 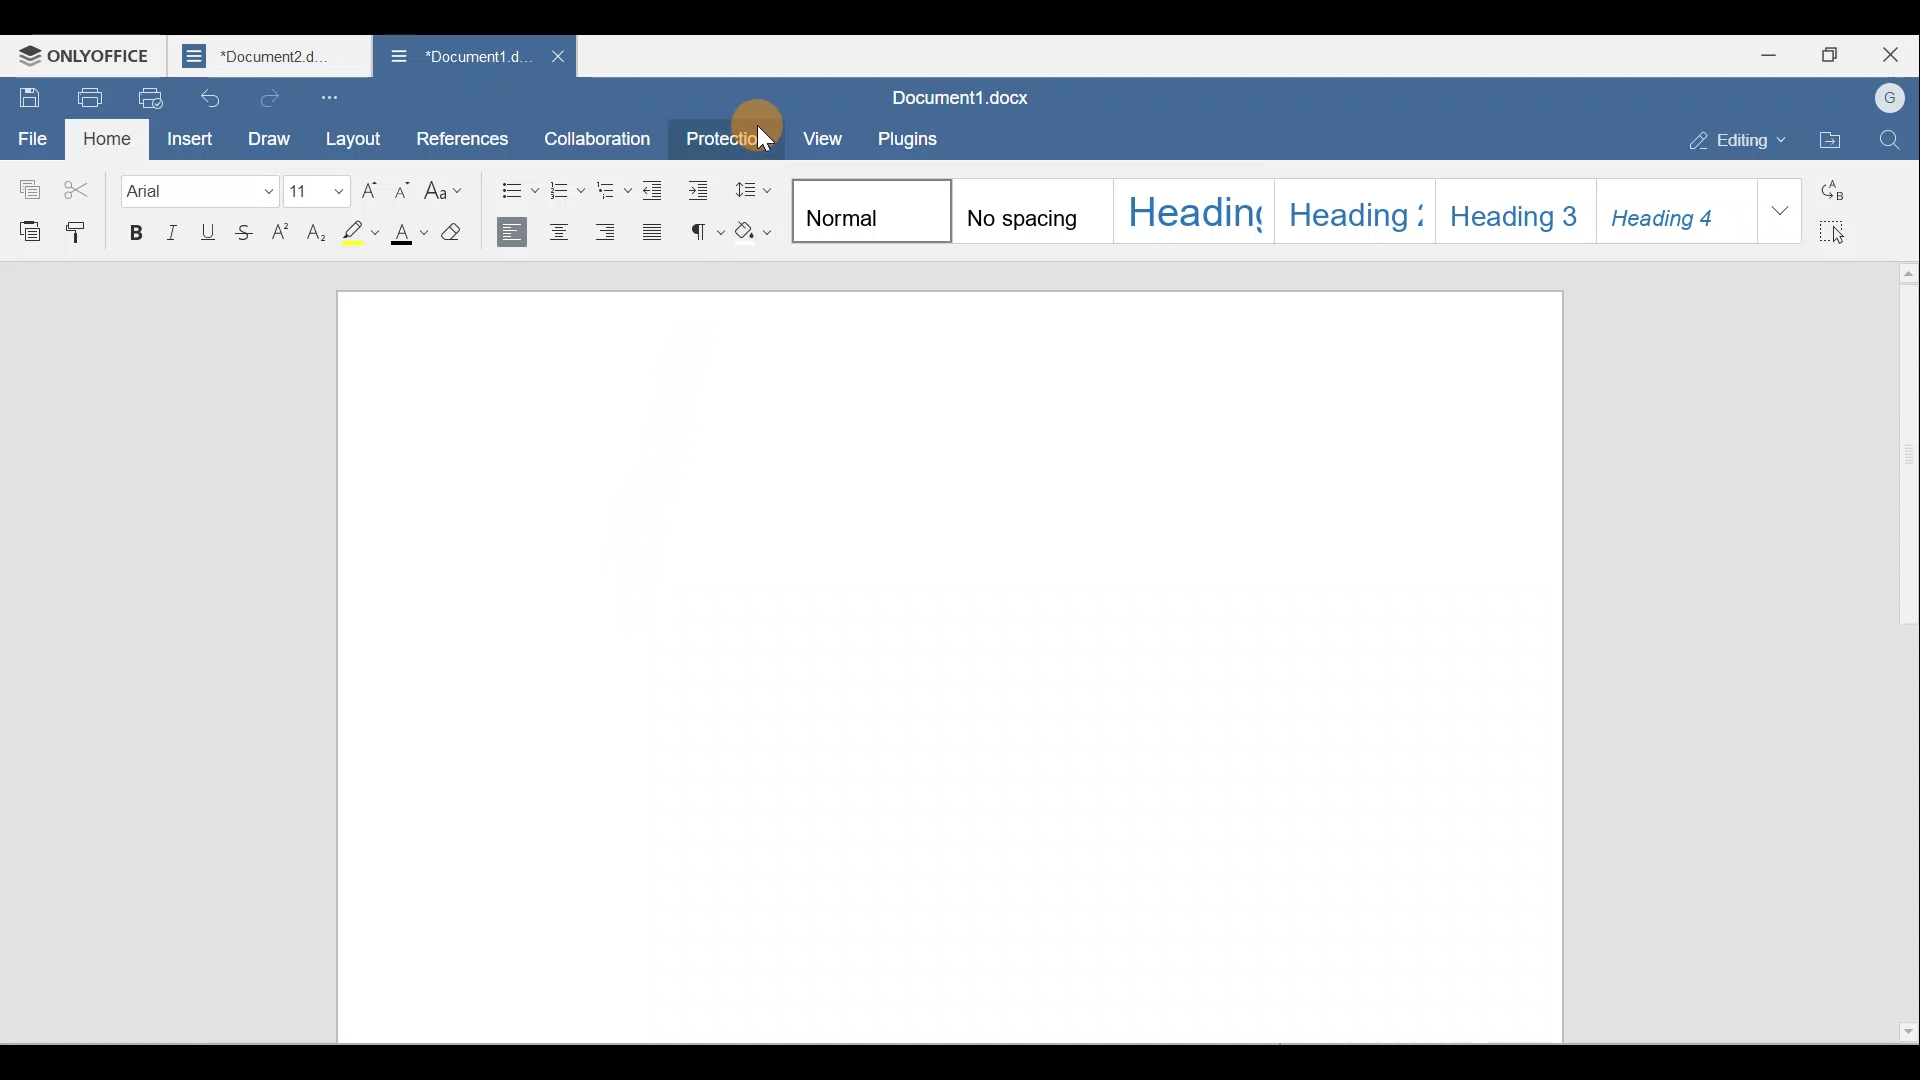 I want to click on Subscript, so click(x=322, y=232).